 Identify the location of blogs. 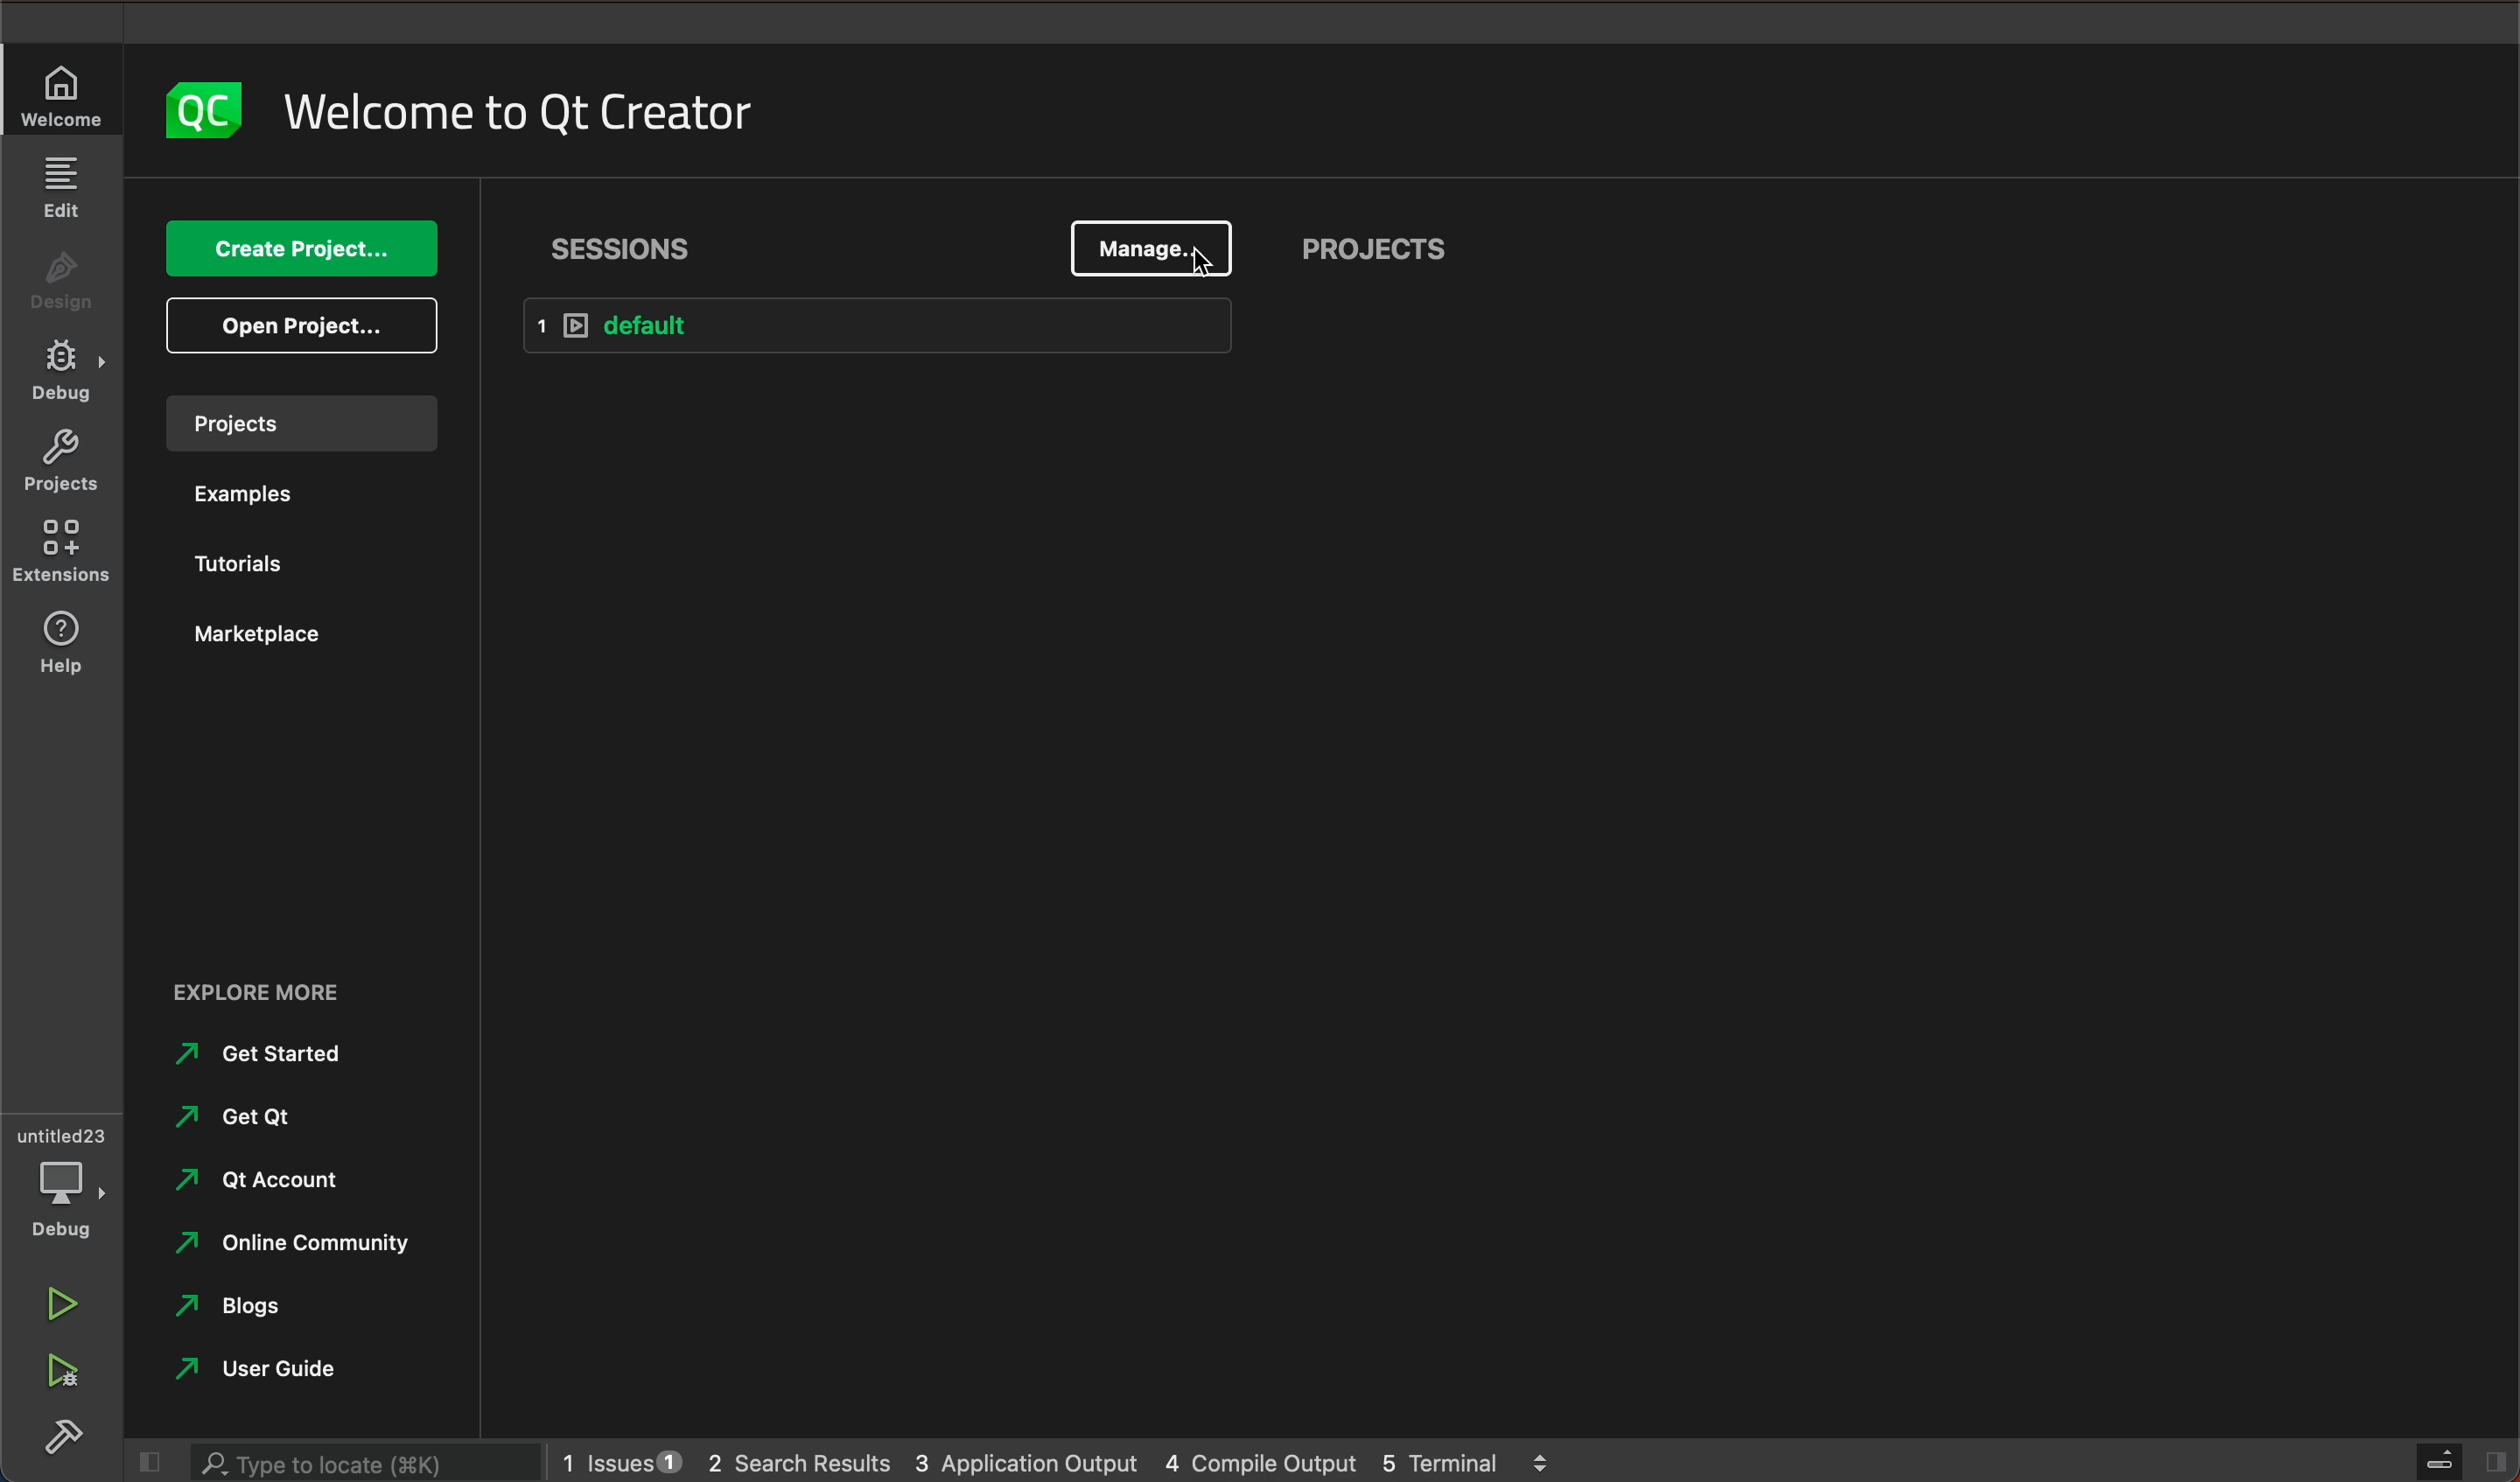
(240, 1308).